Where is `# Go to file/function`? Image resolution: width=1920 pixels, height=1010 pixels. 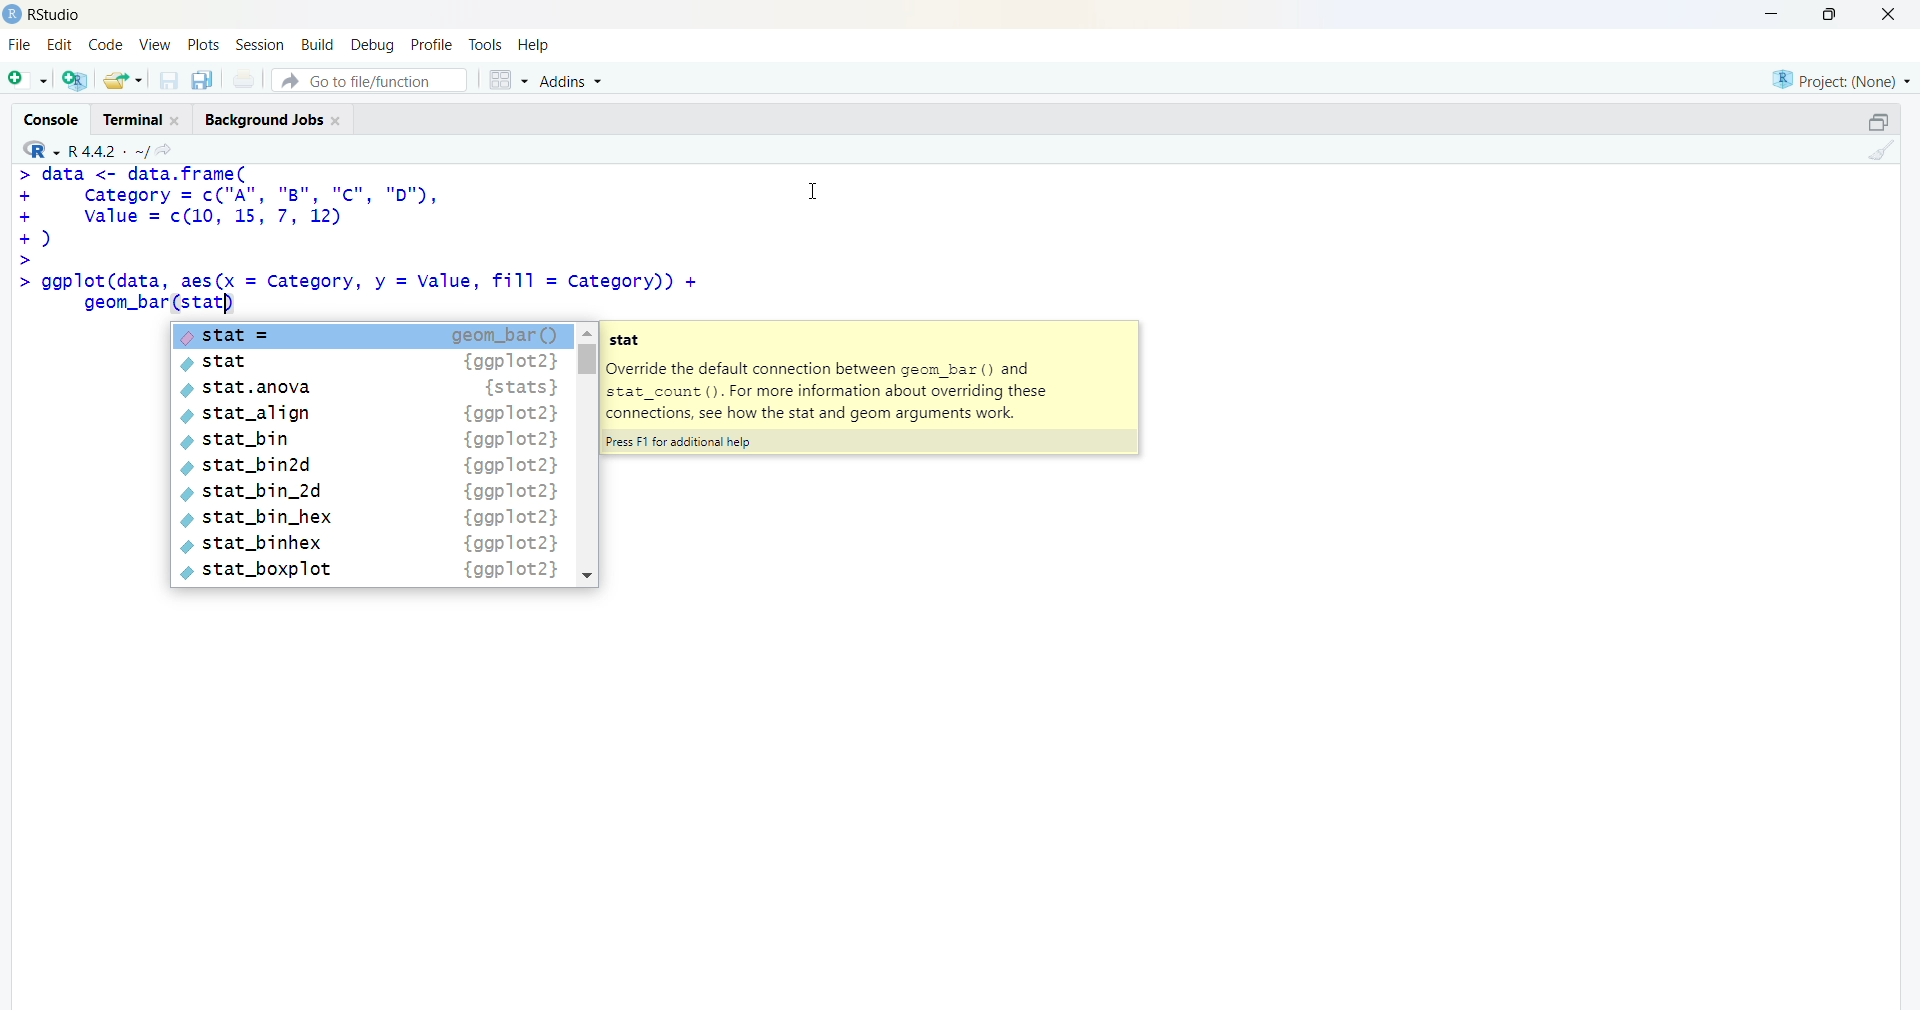
# Go to file/function is located at coordinates (369, 80).